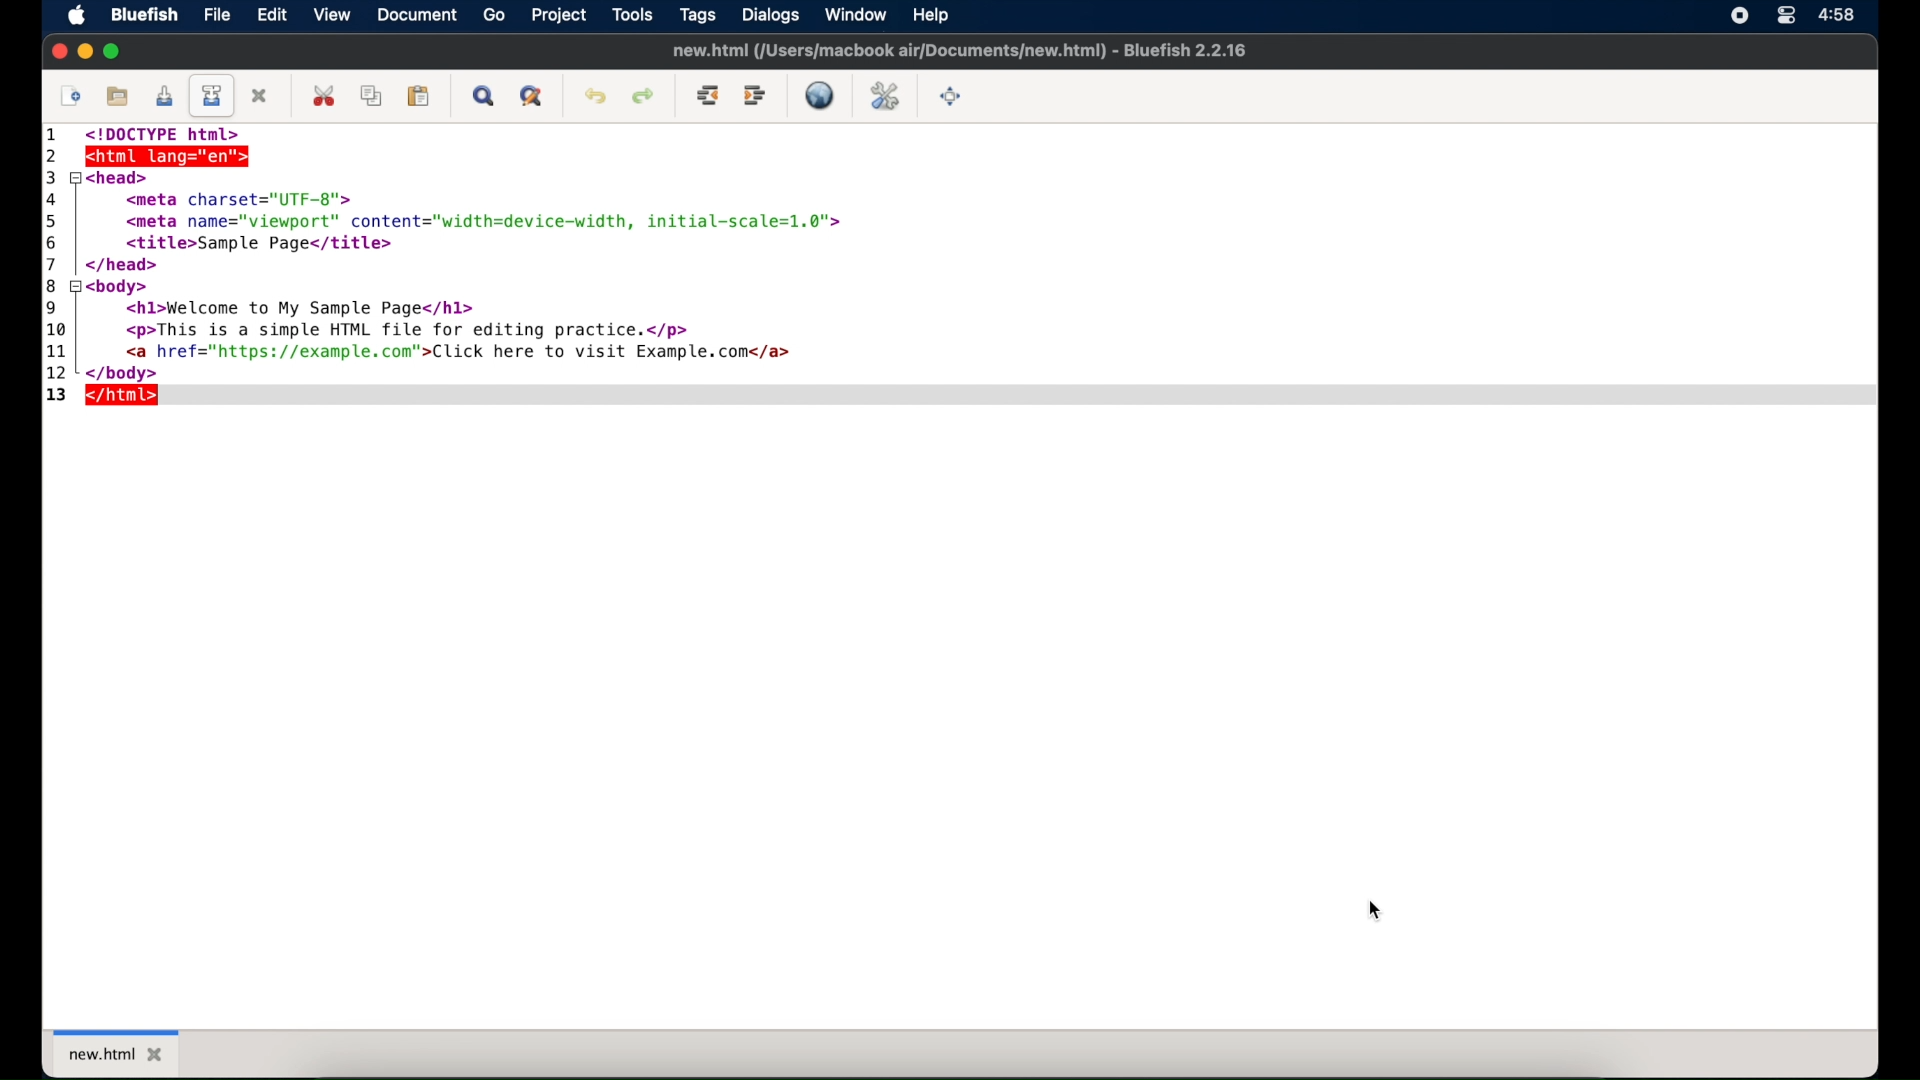 This screenshot has height=1080, width=1920. I want to click on <!Doctype html>, so click(167, 134).